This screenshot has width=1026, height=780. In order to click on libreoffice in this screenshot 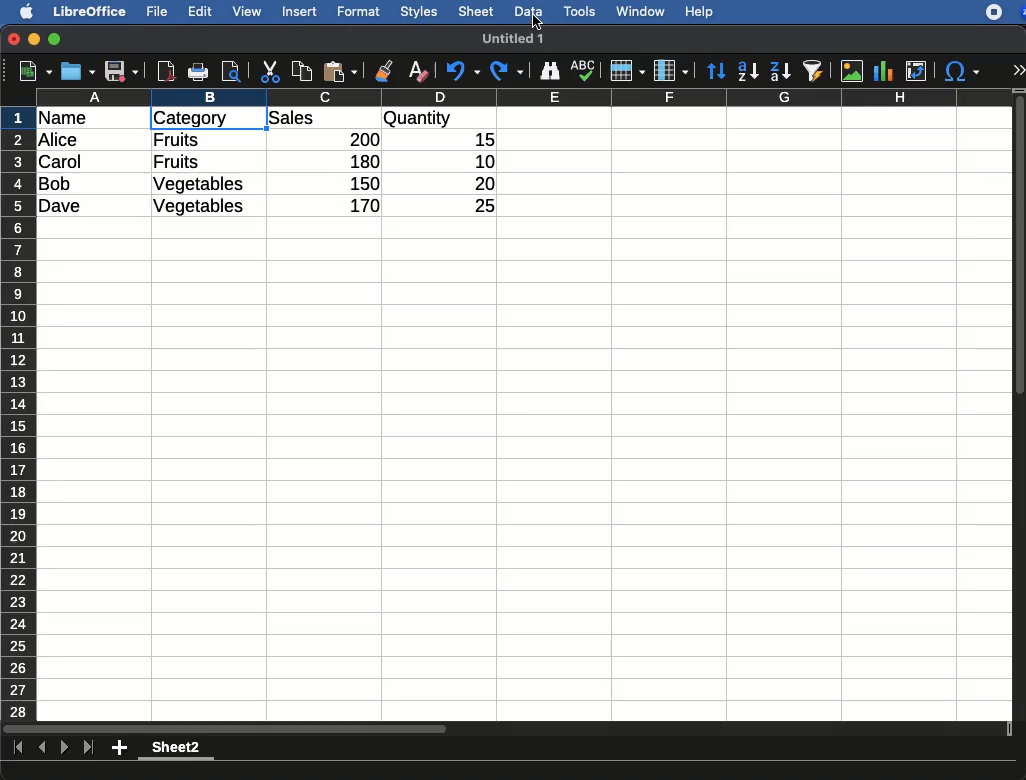, I will do `click(91, 11)`.